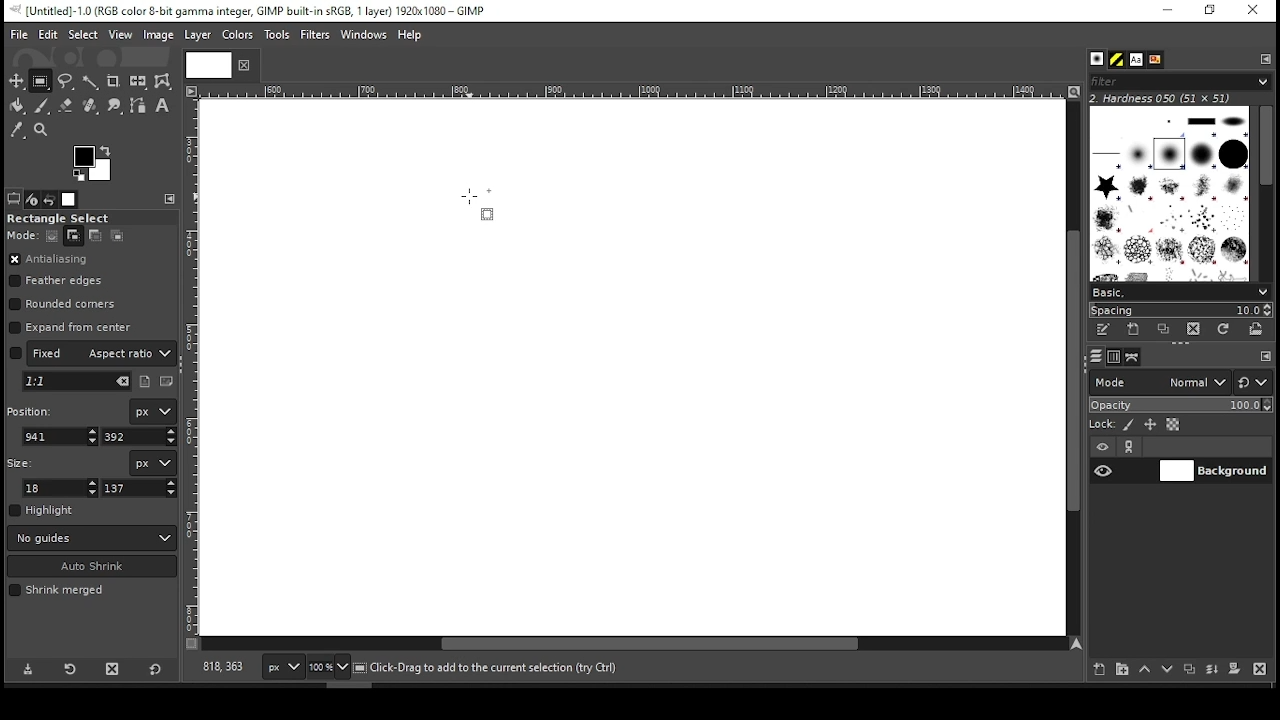 Image resolution: width=1280 pixels, height=720 pixels. What do you see at coordinates (22, 235) in the screenshot?
I see `move:` at bounding box center [22, 235].